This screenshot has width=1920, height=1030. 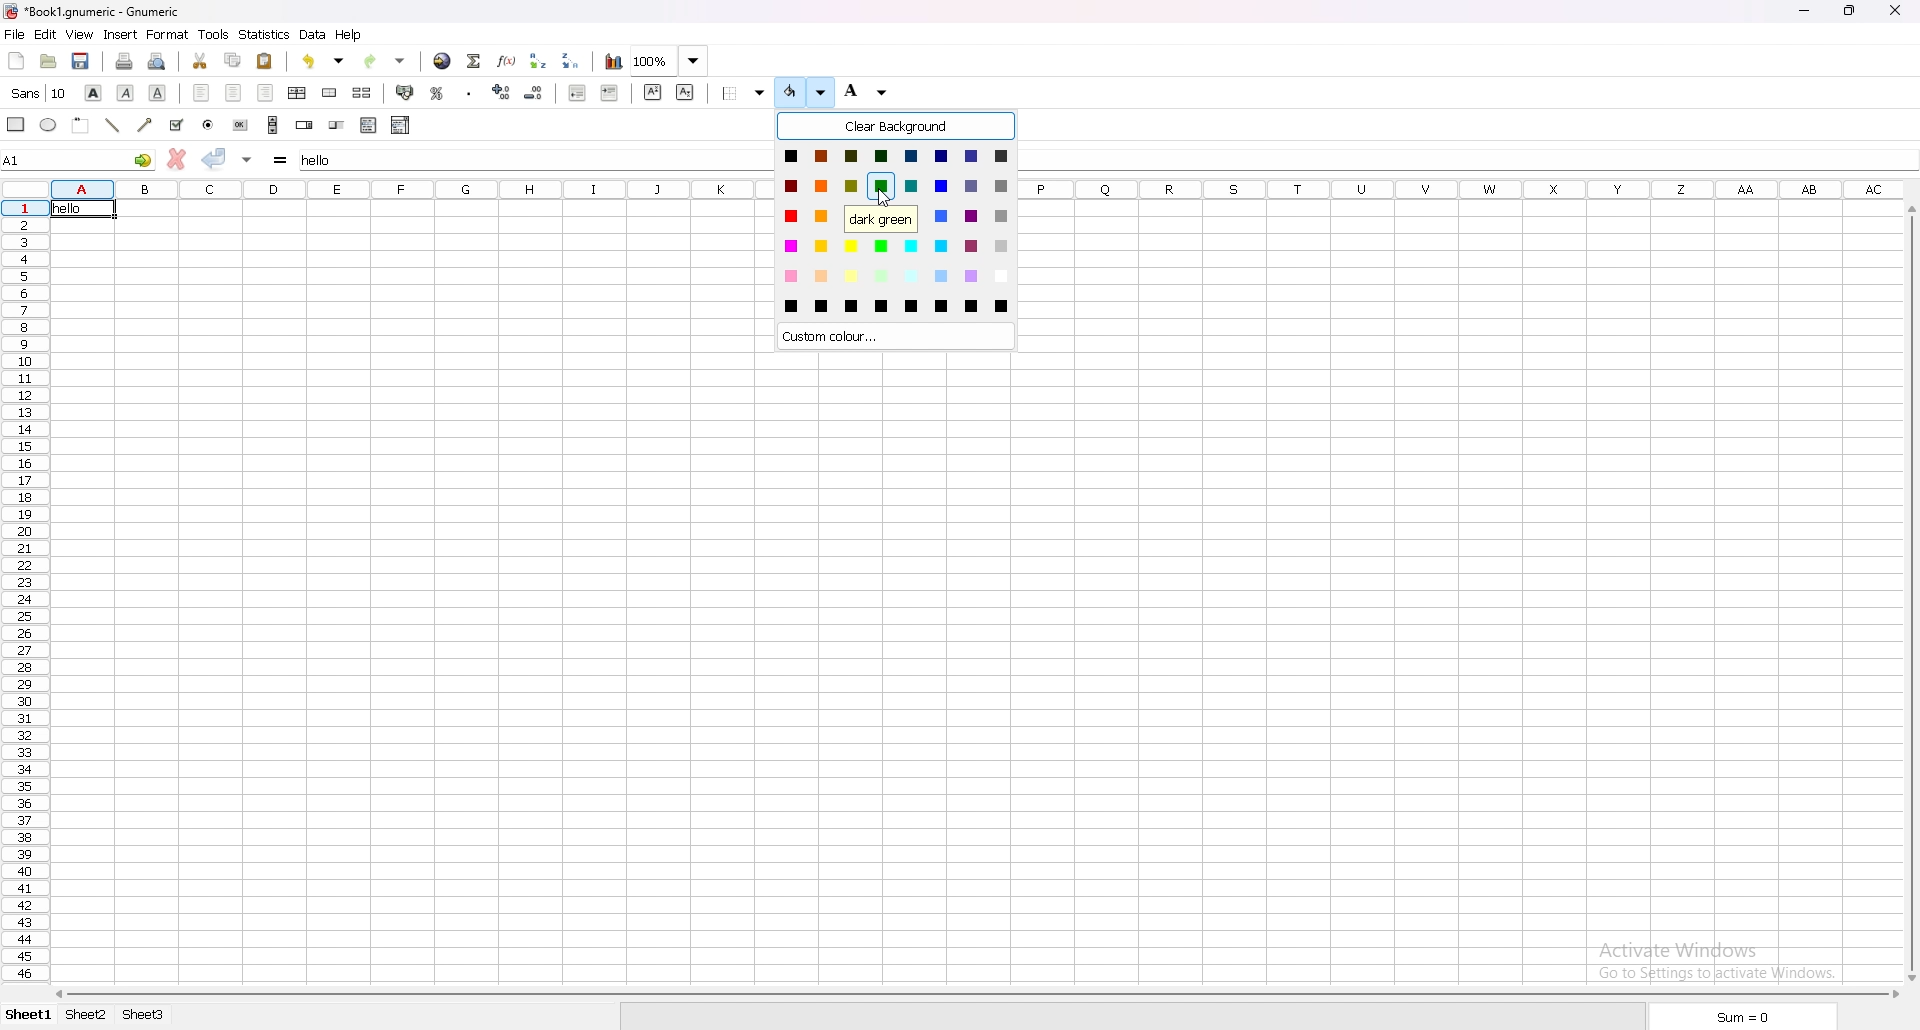 What do you see at coordinates (881, 219) in the screenshot?
I see `cursor description` at bounding box center [881, 219].